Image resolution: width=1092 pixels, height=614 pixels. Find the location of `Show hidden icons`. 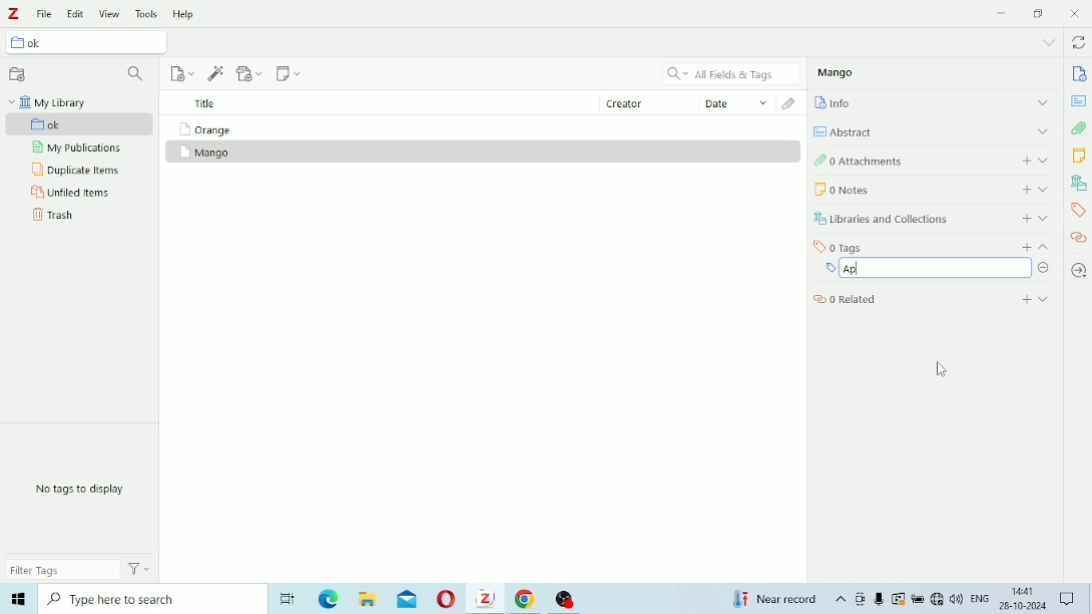

Show hidden icons is located at coordinates (841, 600).